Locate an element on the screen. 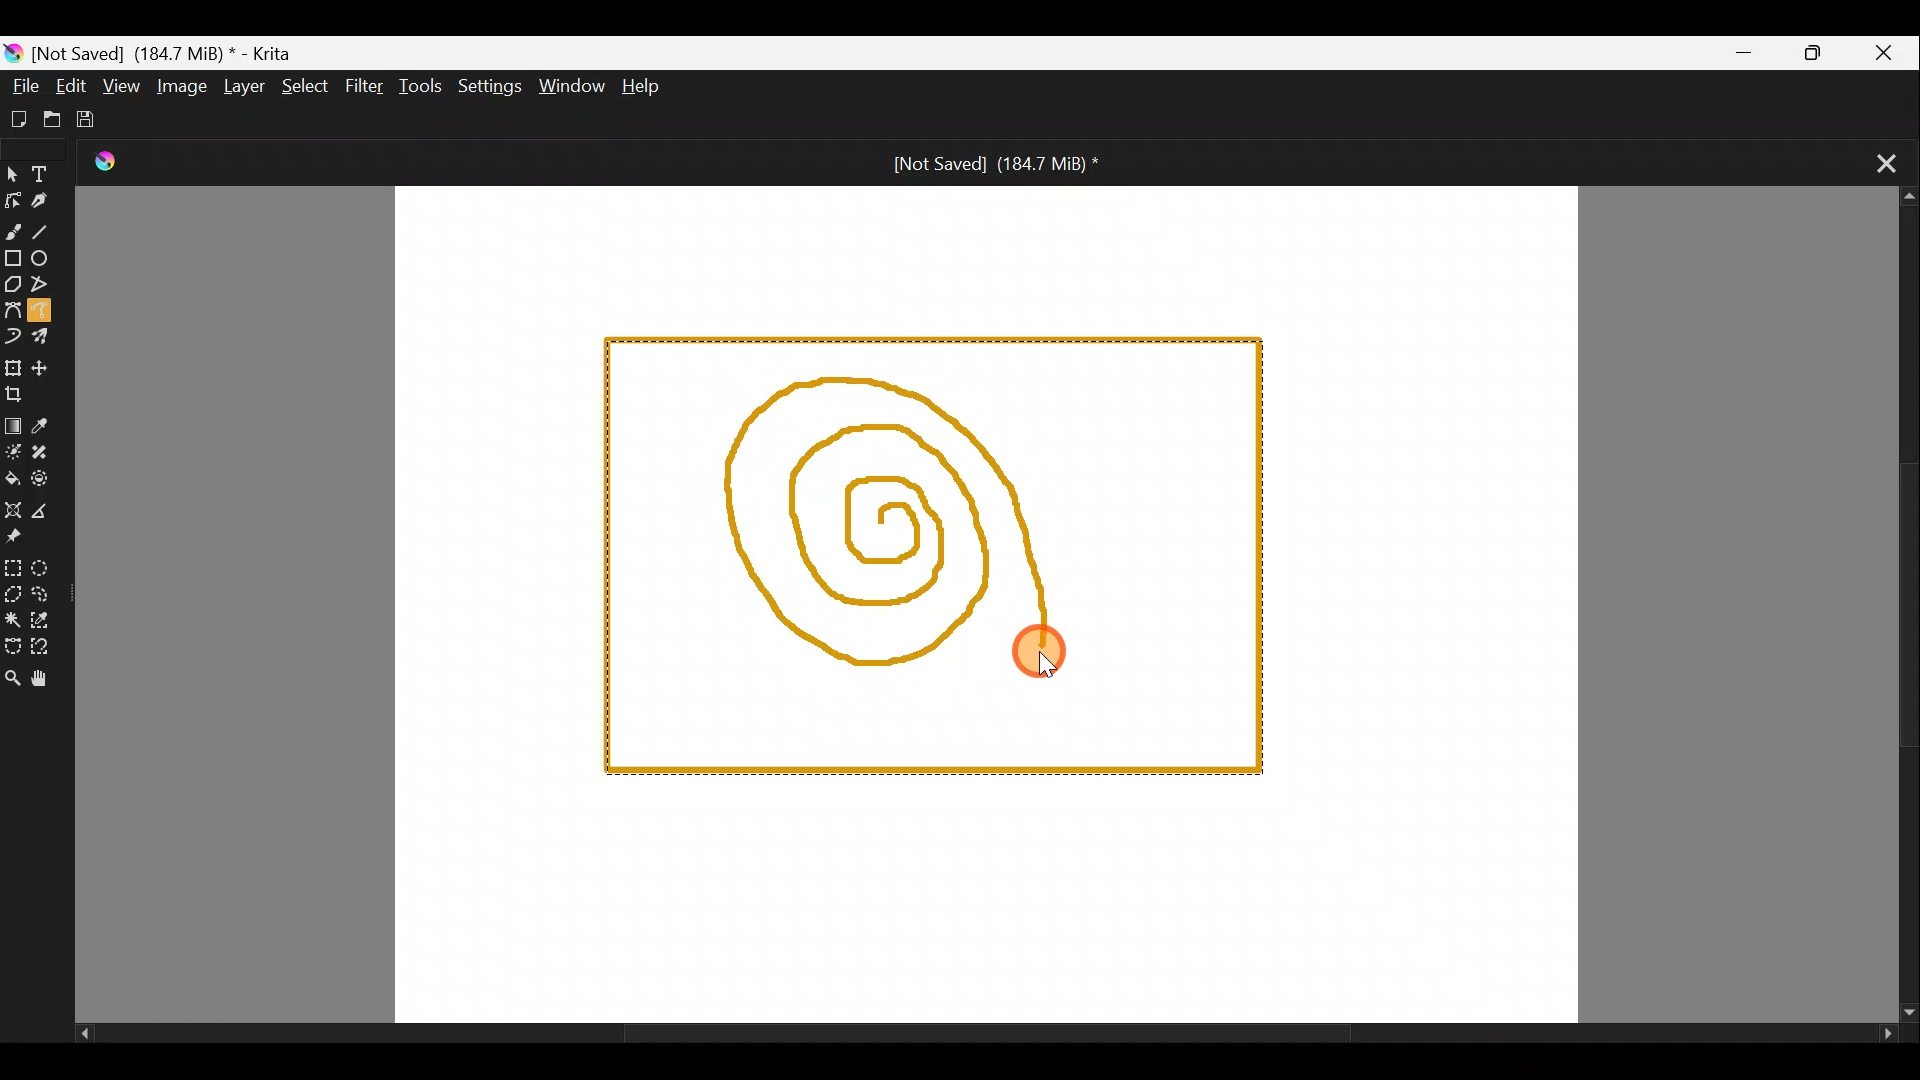 Image resolution: width=1920 pixels, height=1080 pixels. Rectangle tool is located at coordinates (12, 258).